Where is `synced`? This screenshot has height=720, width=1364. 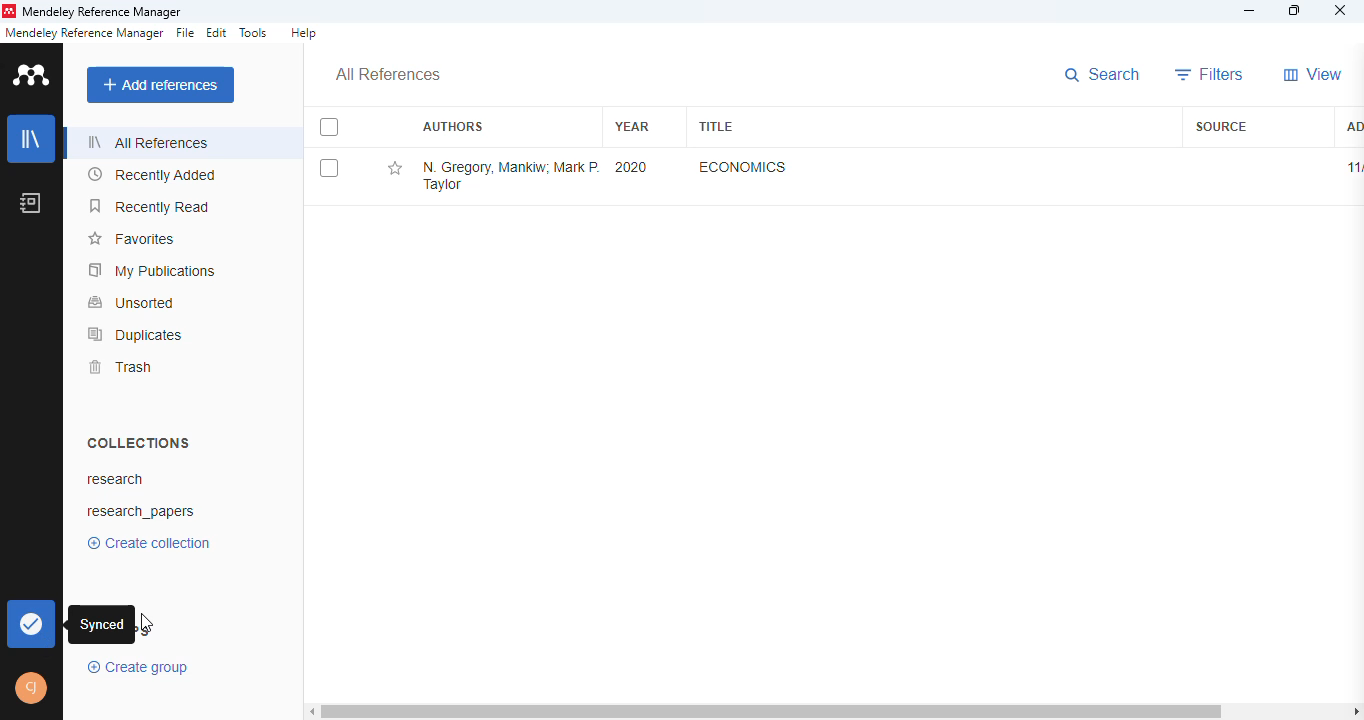 synced is located at coordinates (99, 624).